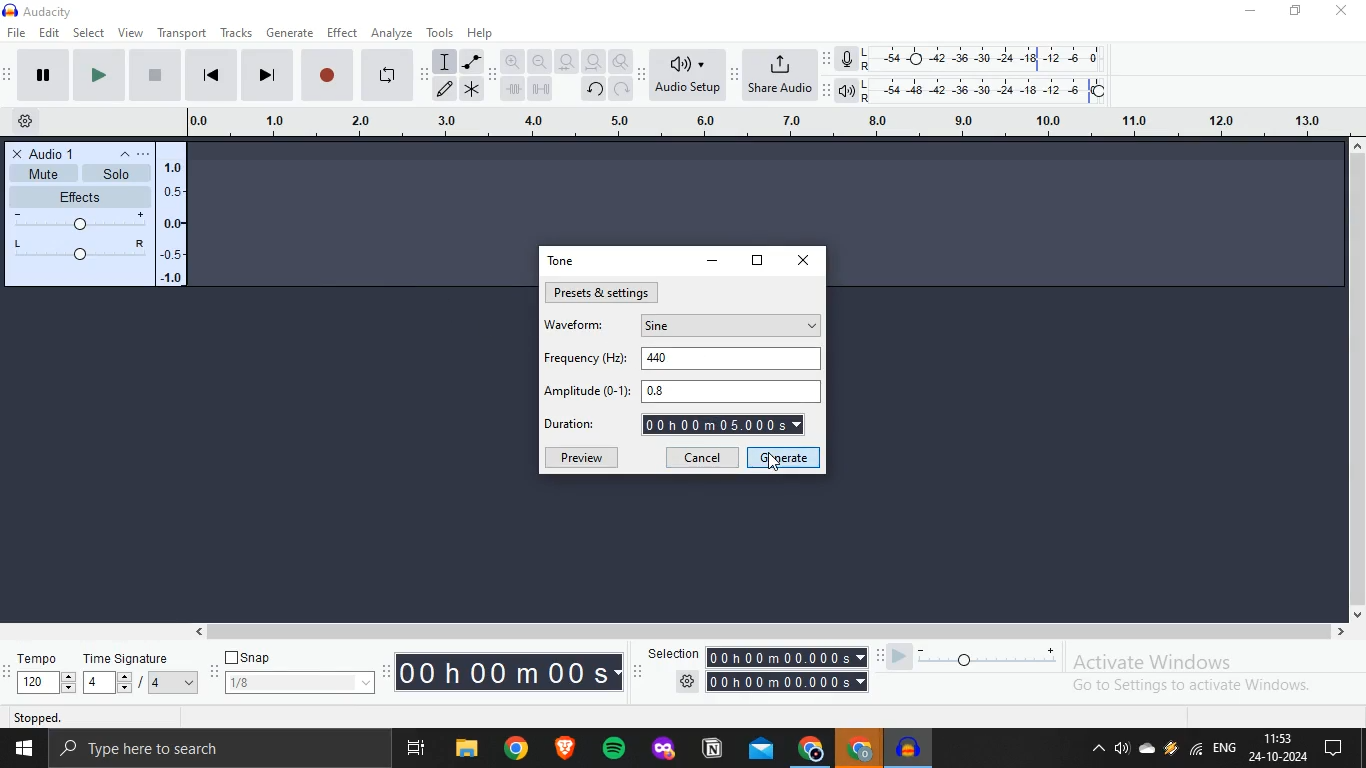 Image resolution: width=1366 pixels, height=768 pixels. Describe the element at coordinates (392, 31) in the screenshot. I see `Analyze` at that location.